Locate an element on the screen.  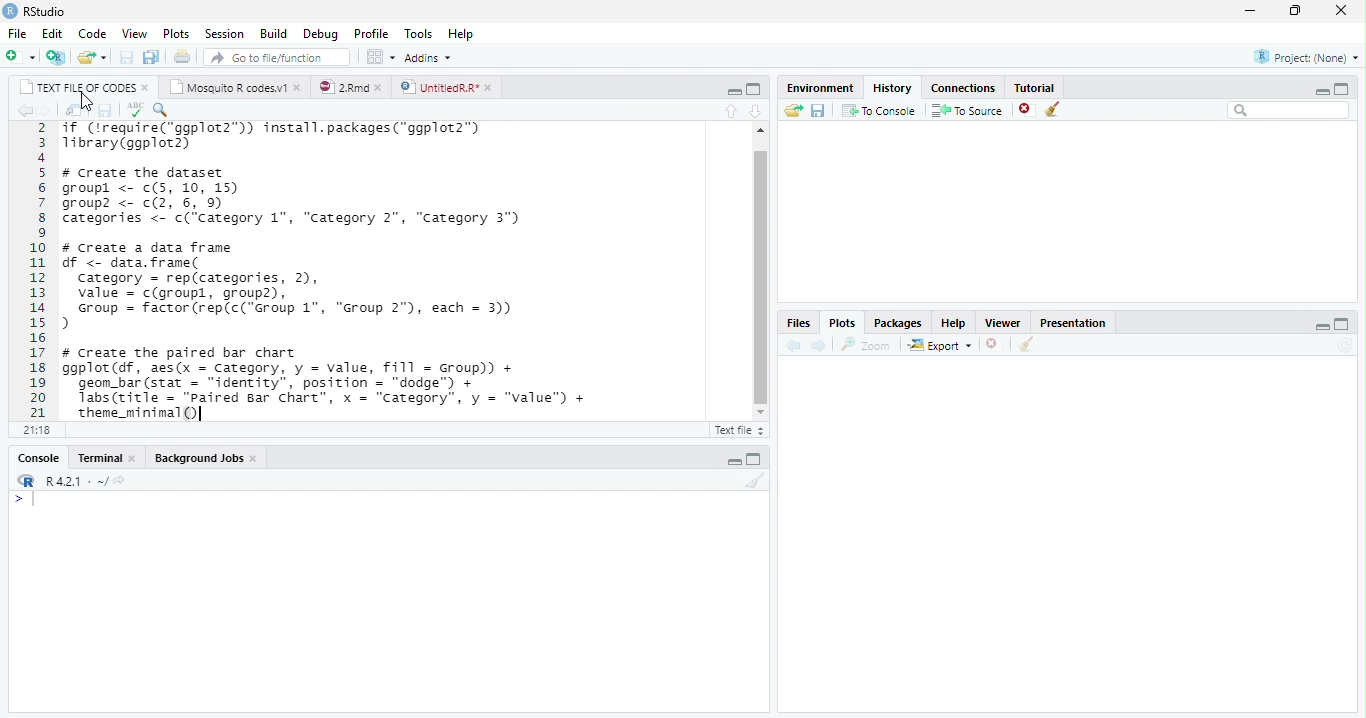
create a project is located at coordinates (54, 56).